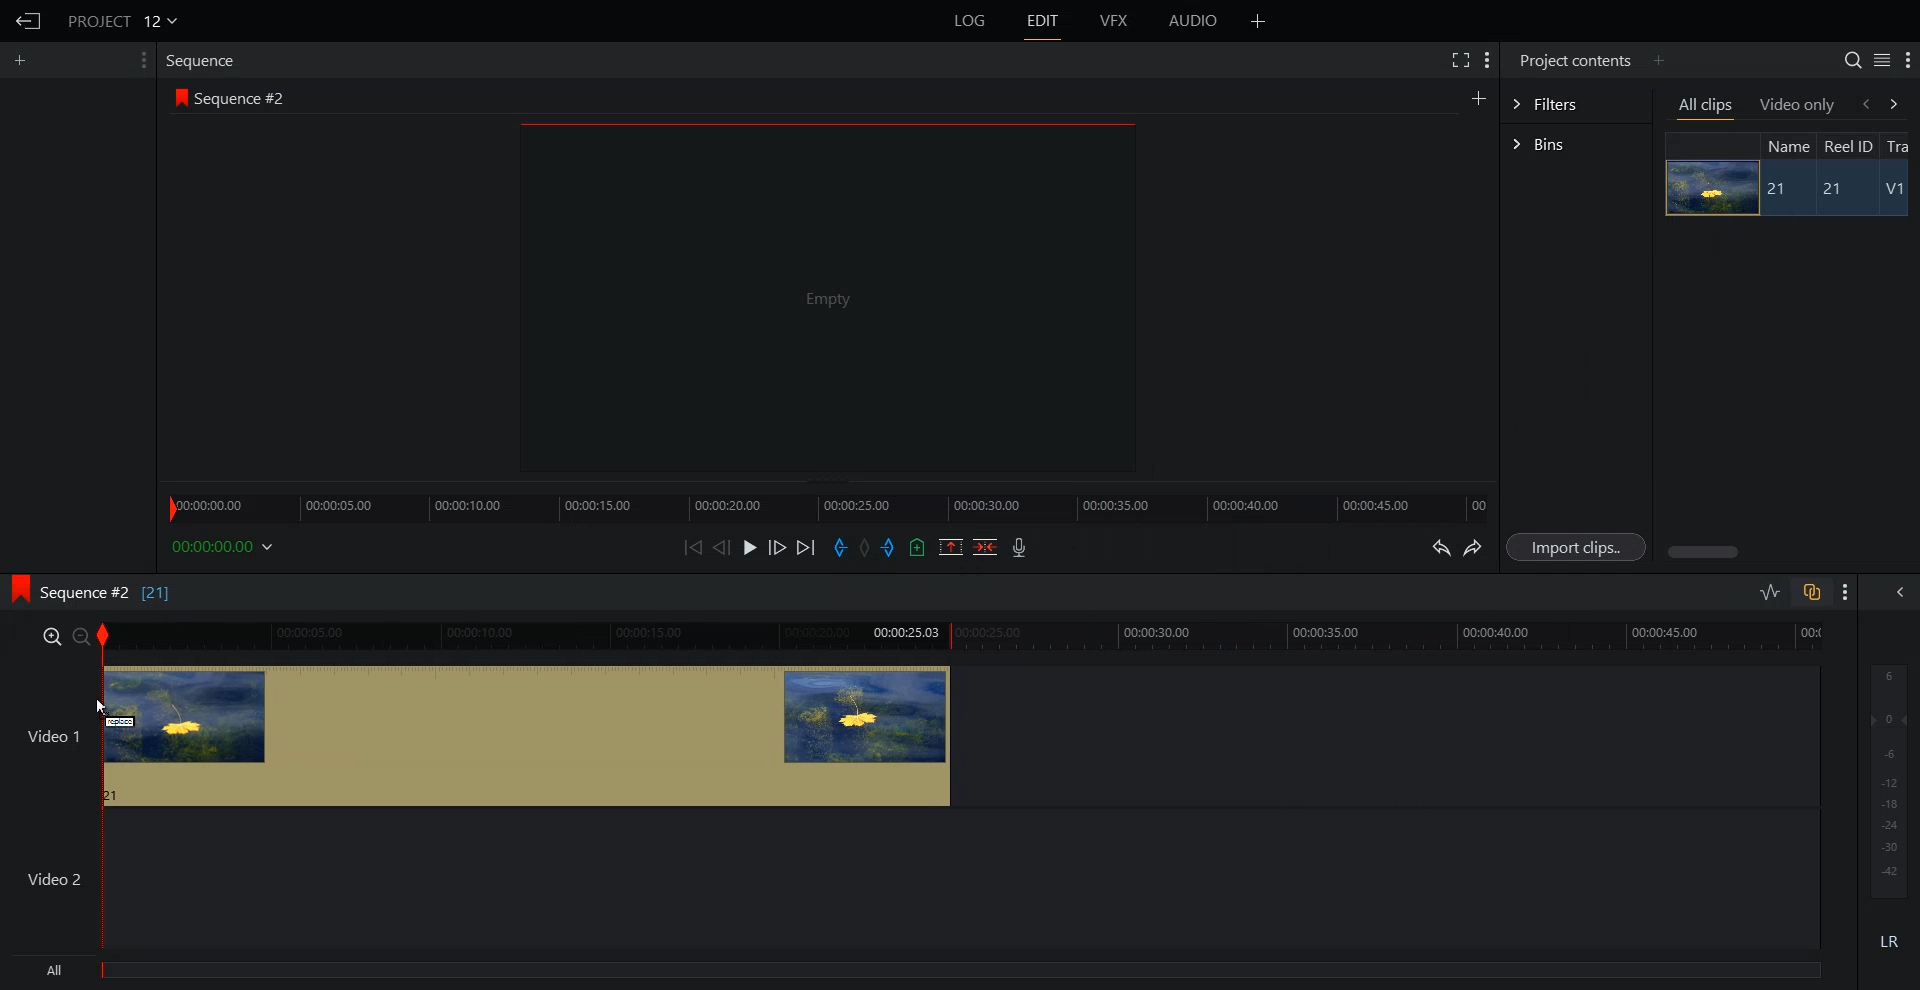 This screenshot has width=1920, height=990. Describe the element at coordinates (1895, 592) in the screenshot. I see `Show the full audio mix` at that location.